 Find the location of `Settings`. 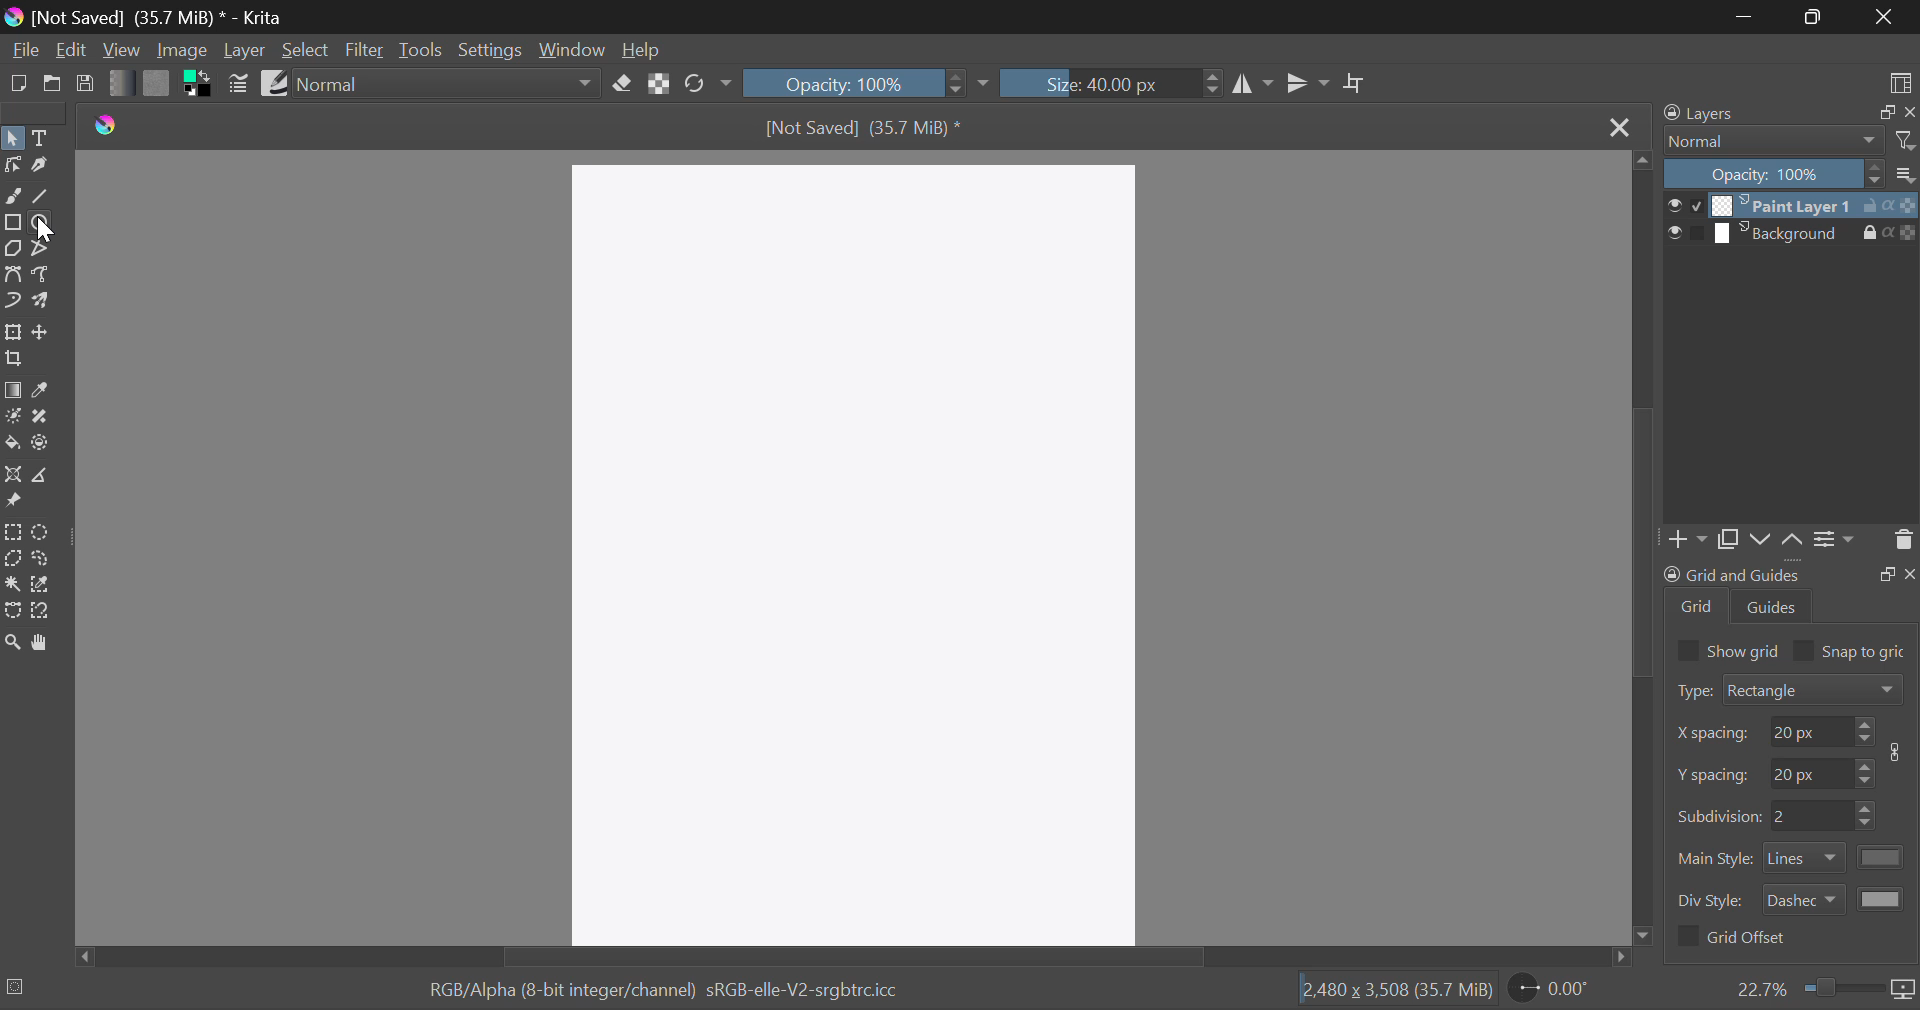

Settings is located at coordinates (1838, 545).